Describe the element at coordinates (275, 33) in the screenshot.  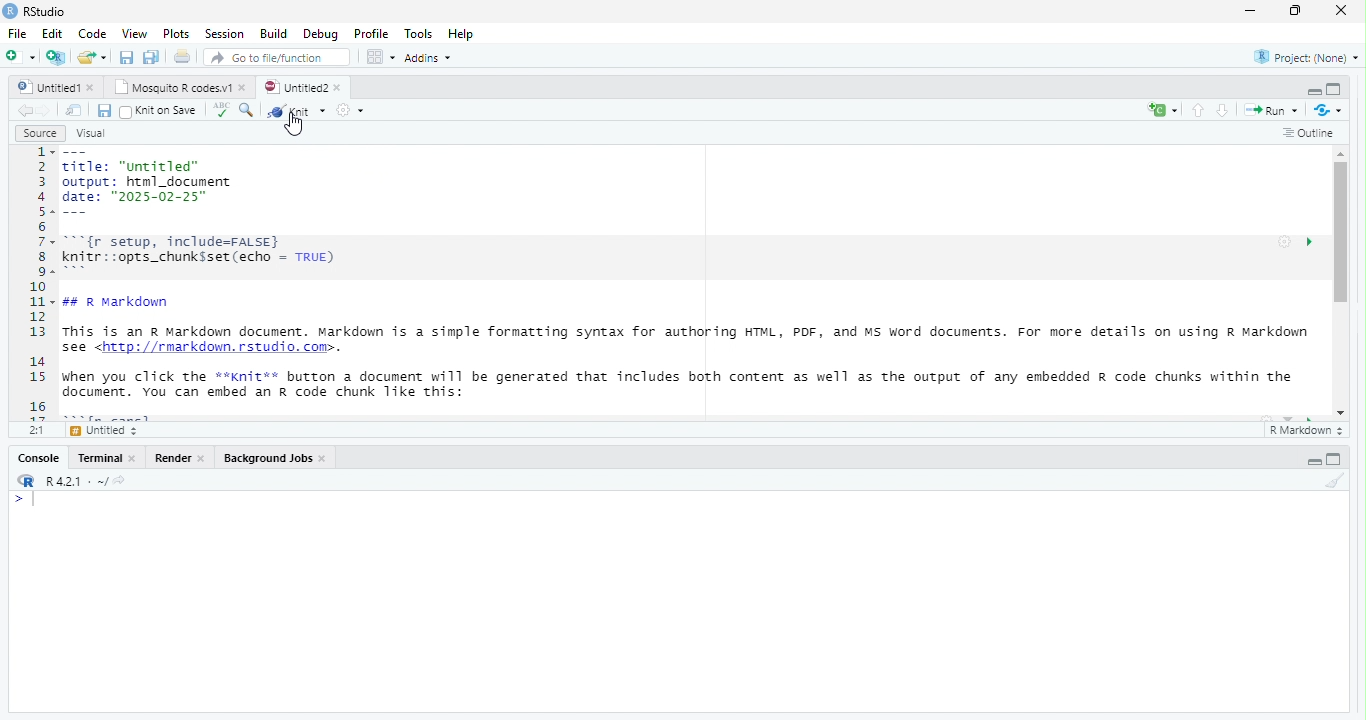
I see `Build` at that location.